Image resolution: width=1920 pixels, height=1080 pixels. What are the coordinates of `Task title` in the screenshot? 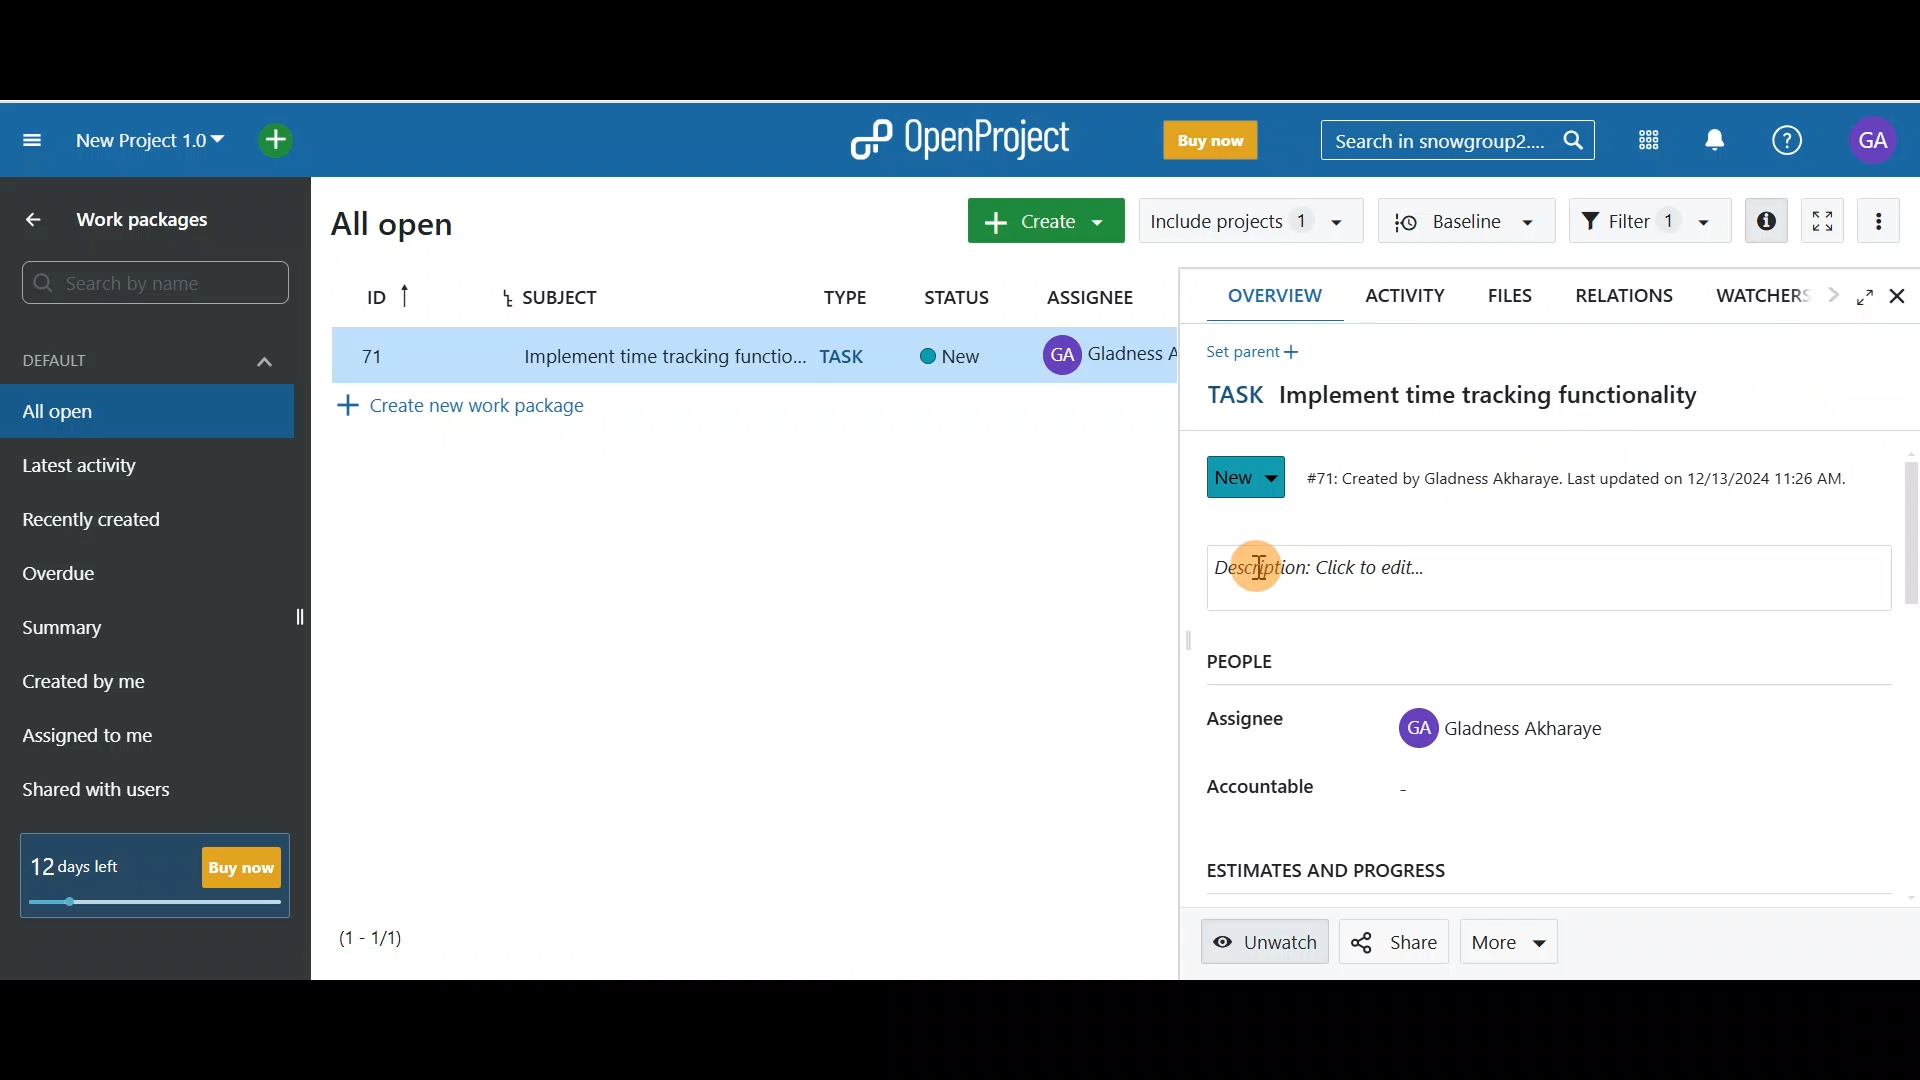 It's located at (1439, 400).